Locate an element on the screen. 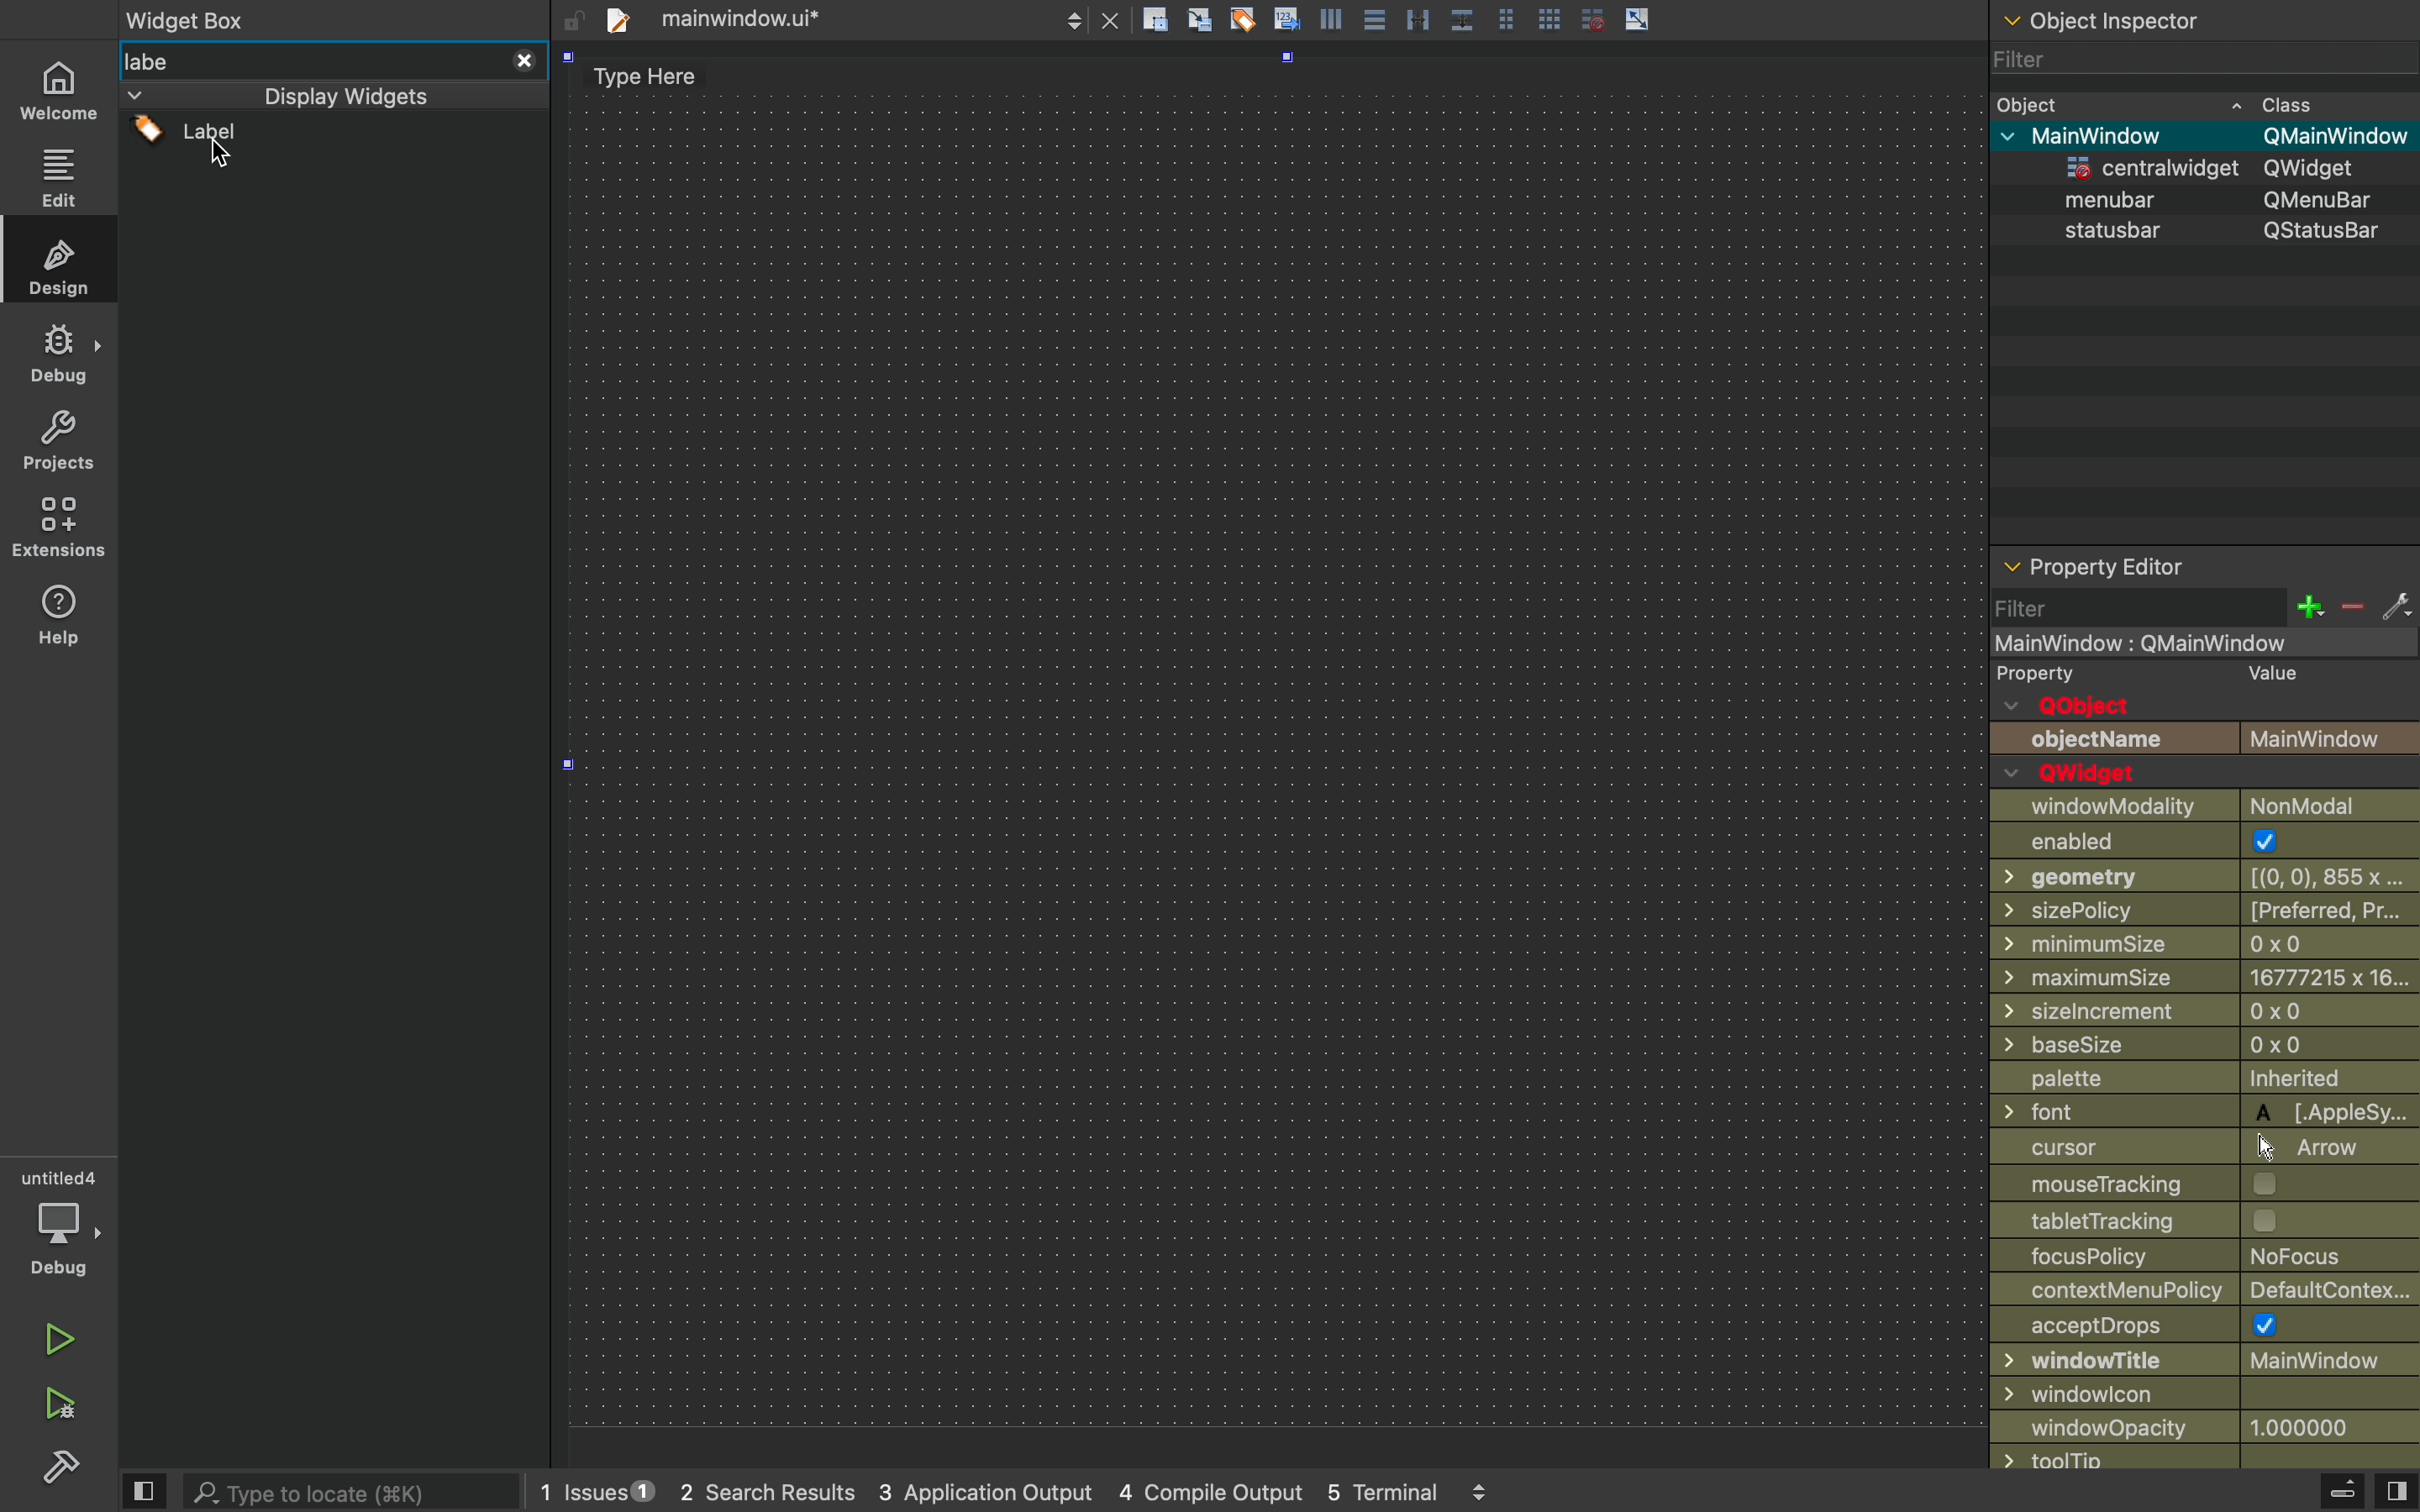 This screenshot has width=2420, height=1512. file actions is located at coordinates (1155, 23).